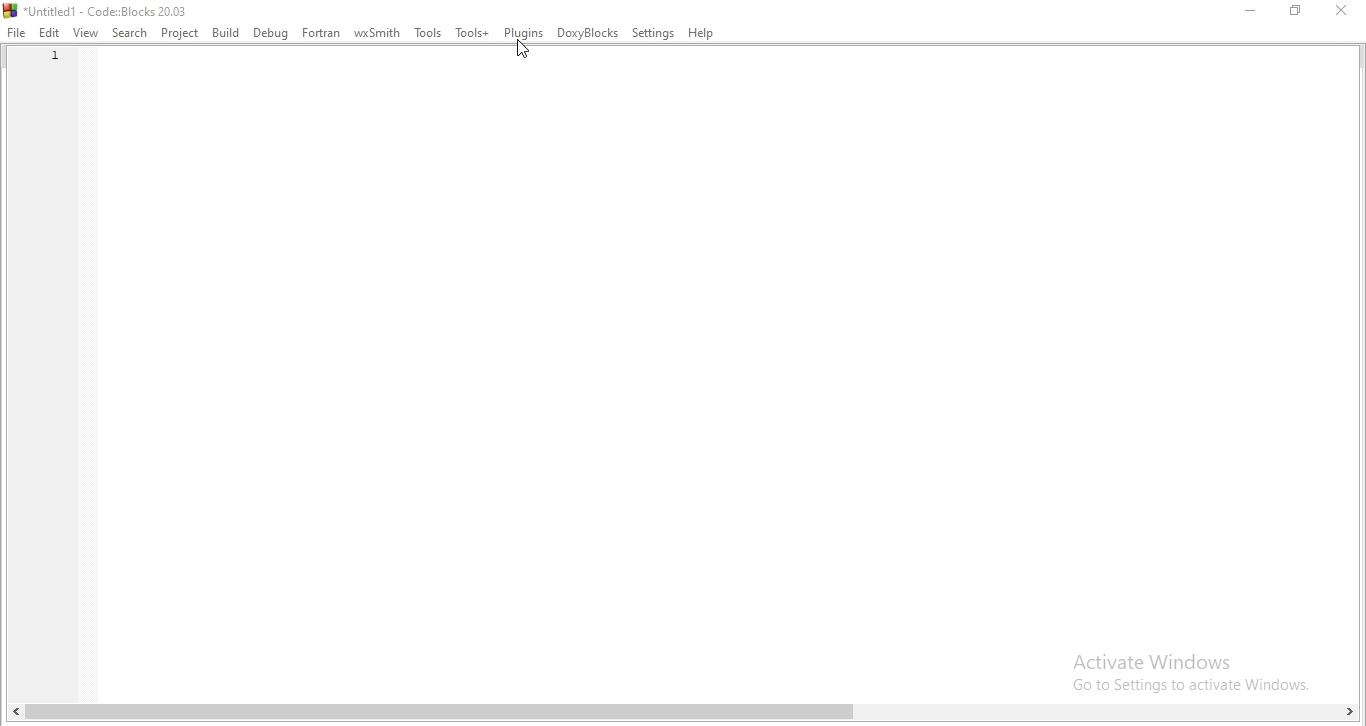  Describe the element at coordinates (179, 34) in the screenshot. I see `Project` at that location.